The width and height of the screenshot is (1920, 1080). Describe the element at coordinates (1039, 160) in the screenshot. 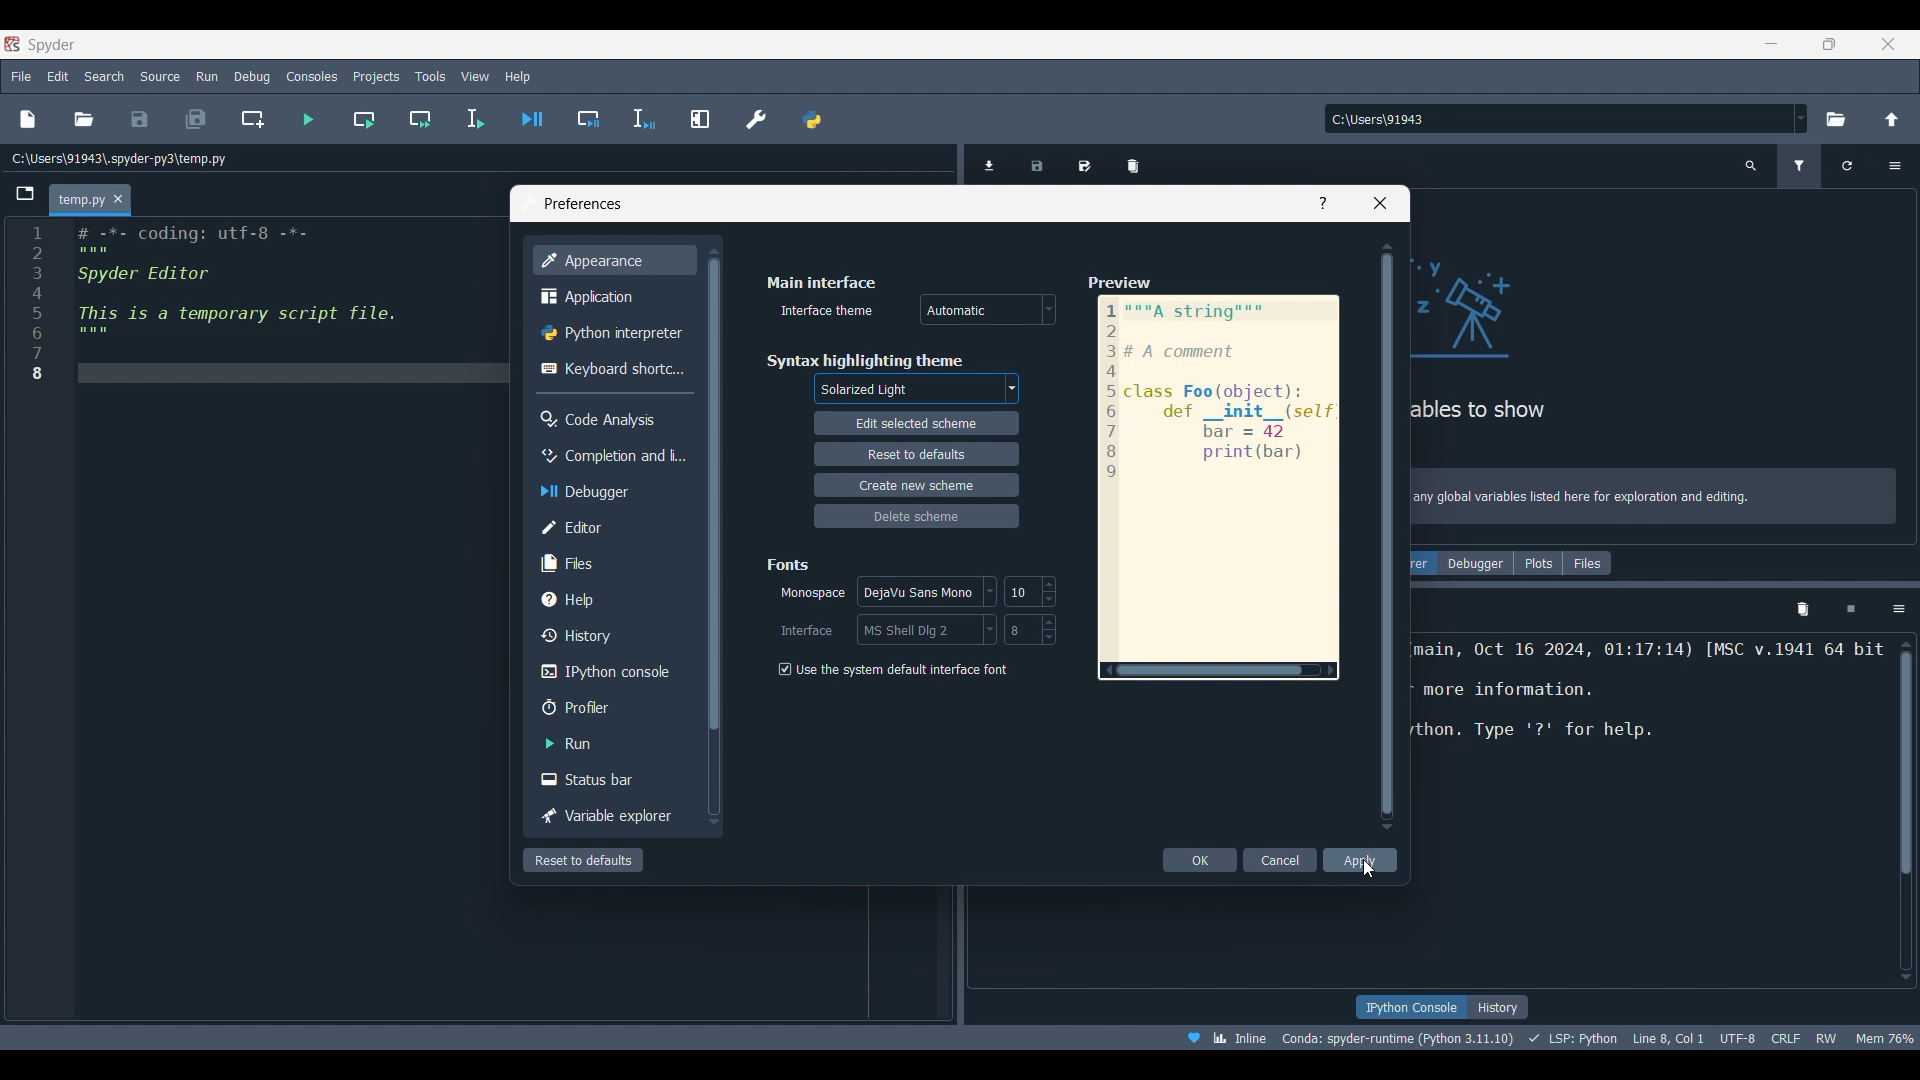

I see `Save data` at that location.